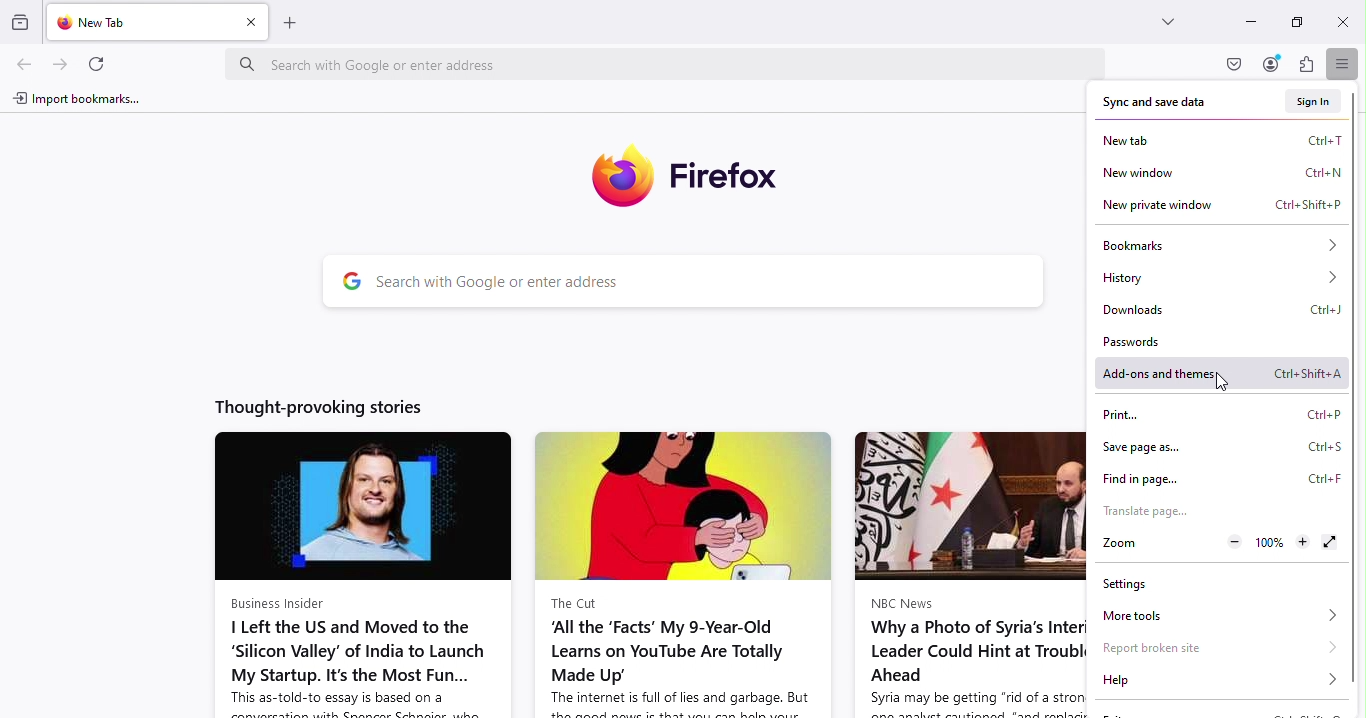 The width and height of the screenshot is (1366, 718). Describe the element at coordinates (1121, 544) in the screenshot. I see `Zoom` at that location.